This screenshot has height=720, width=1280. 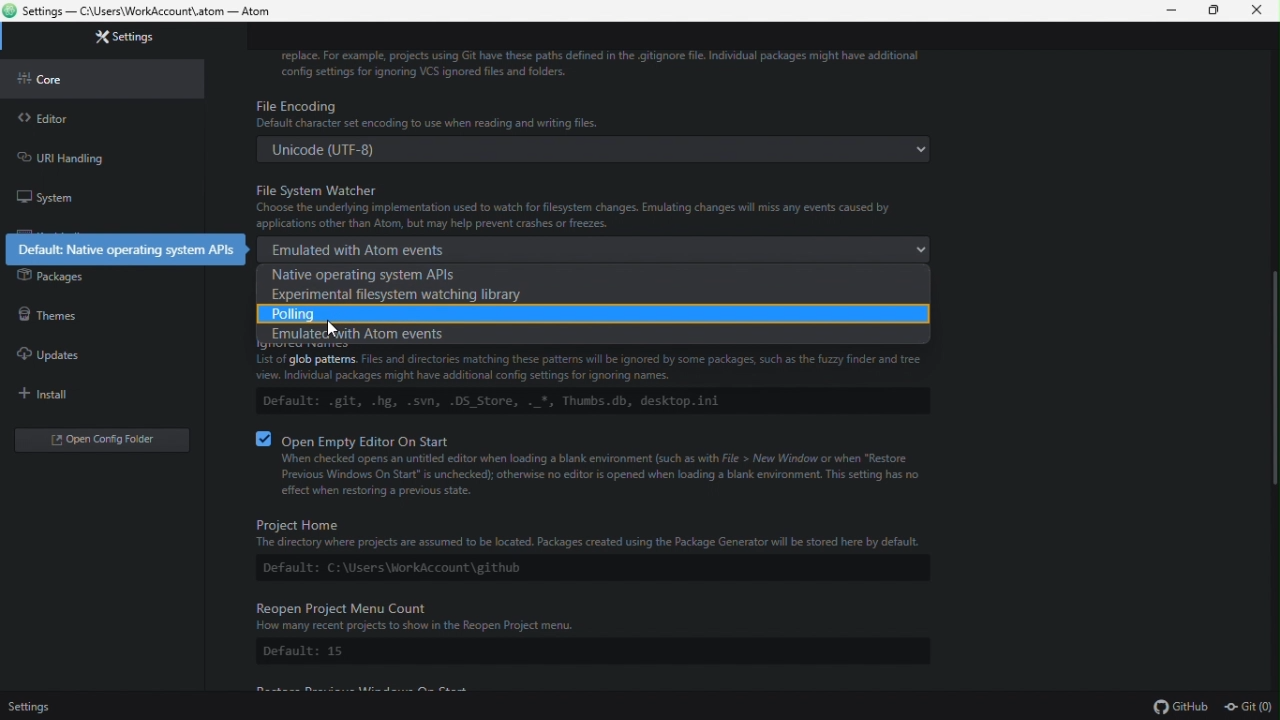 What do you see at coordinates (562, 275) in the screenshot?
I see `Native operating system API` at bounding box center [562, 275].